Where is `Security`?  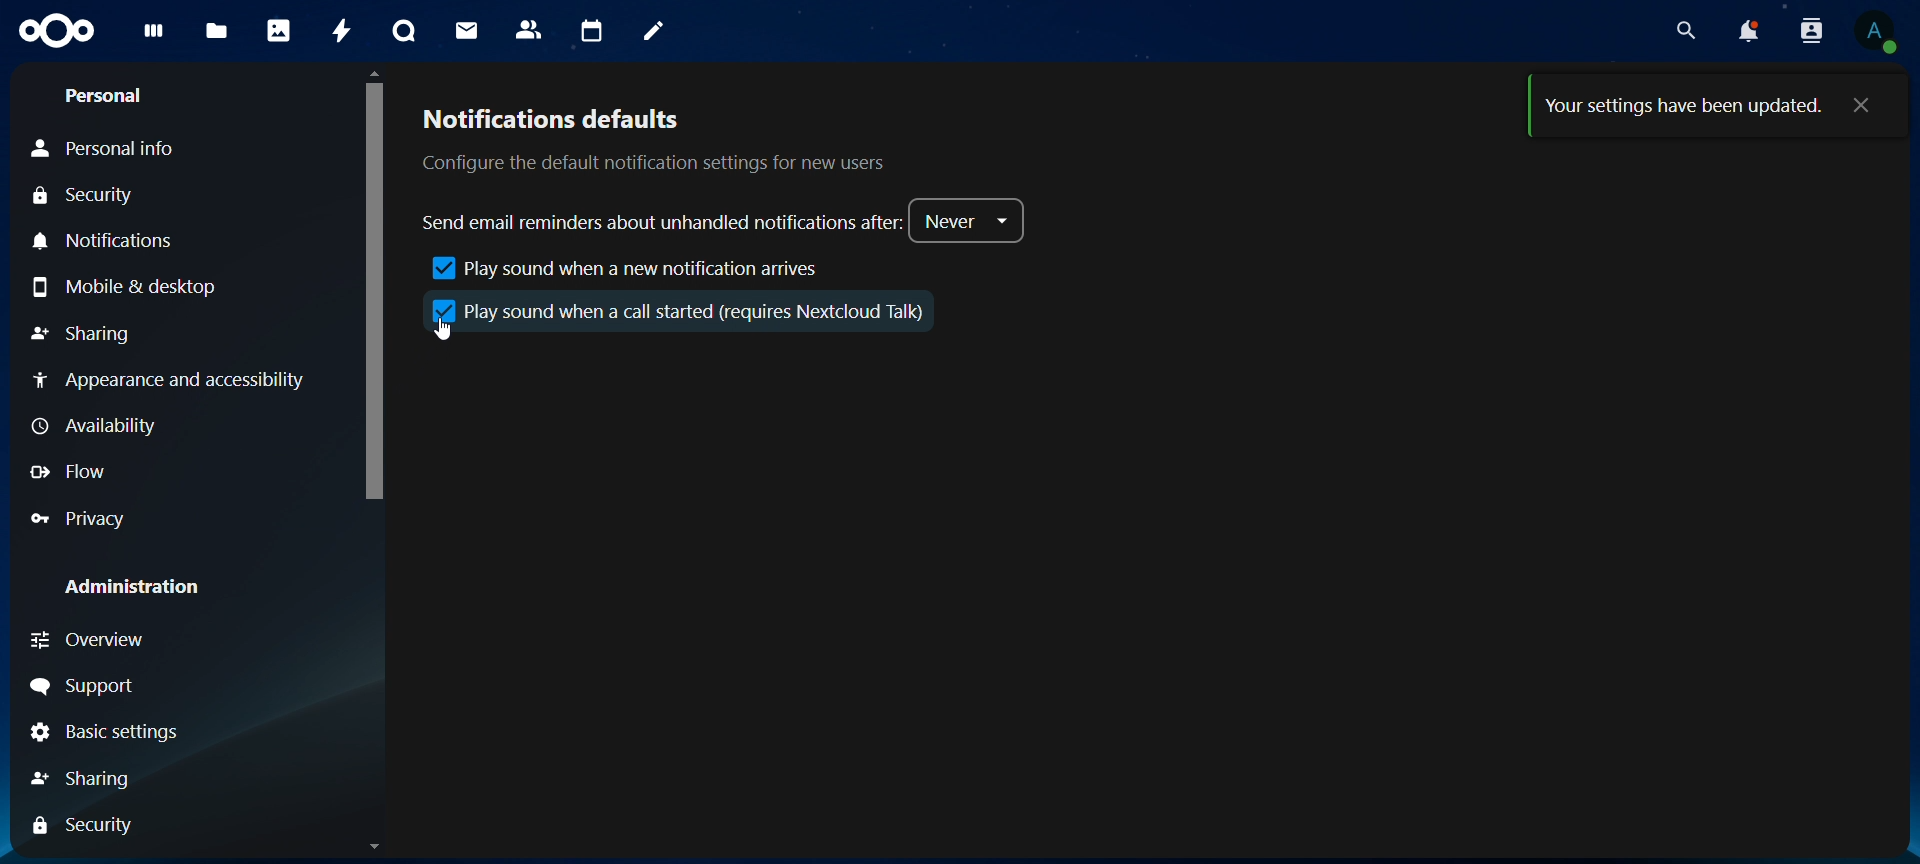 Security is located at coordinates (81, 828).